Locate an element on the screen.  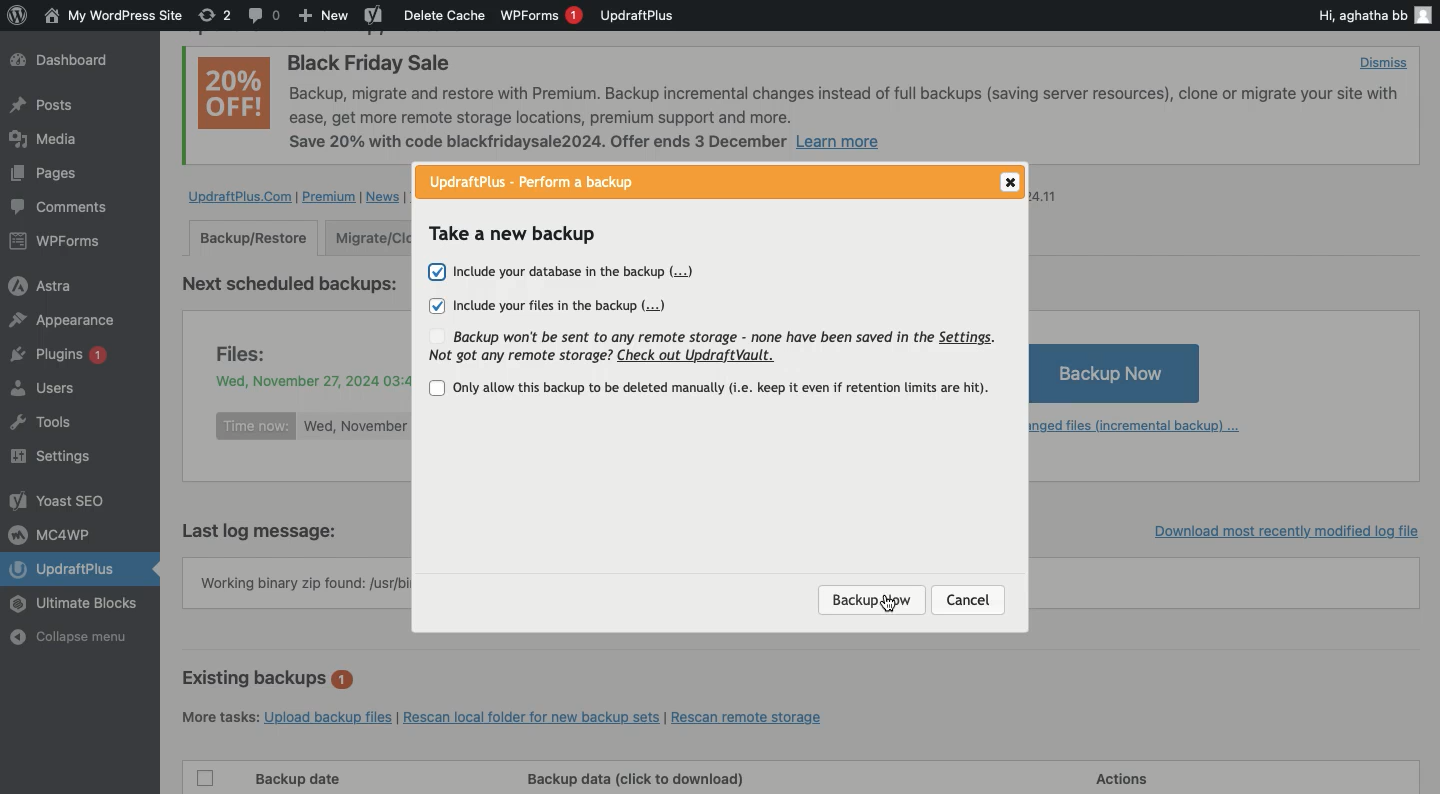
UpdraftPlus is located at coordinates (83, 569).